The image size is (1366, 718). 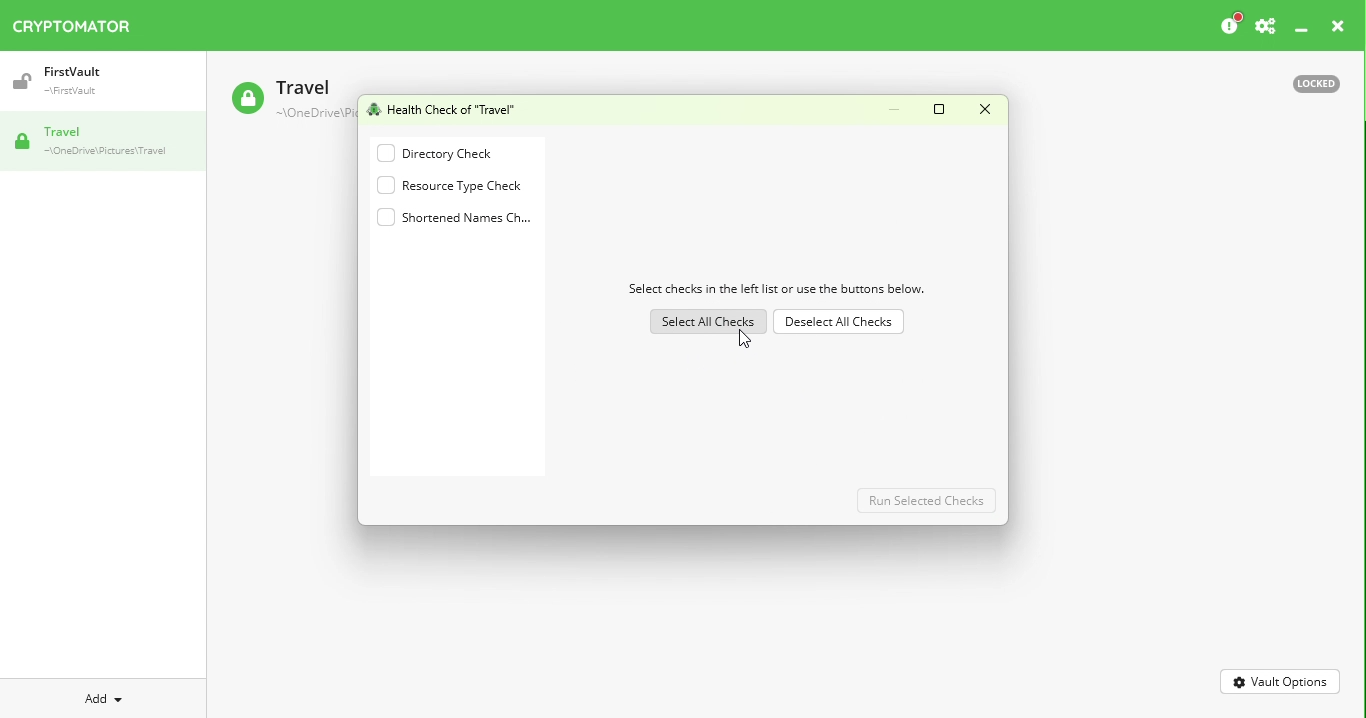 I want to click on Deselect all checks, so click(x=837, y=320).